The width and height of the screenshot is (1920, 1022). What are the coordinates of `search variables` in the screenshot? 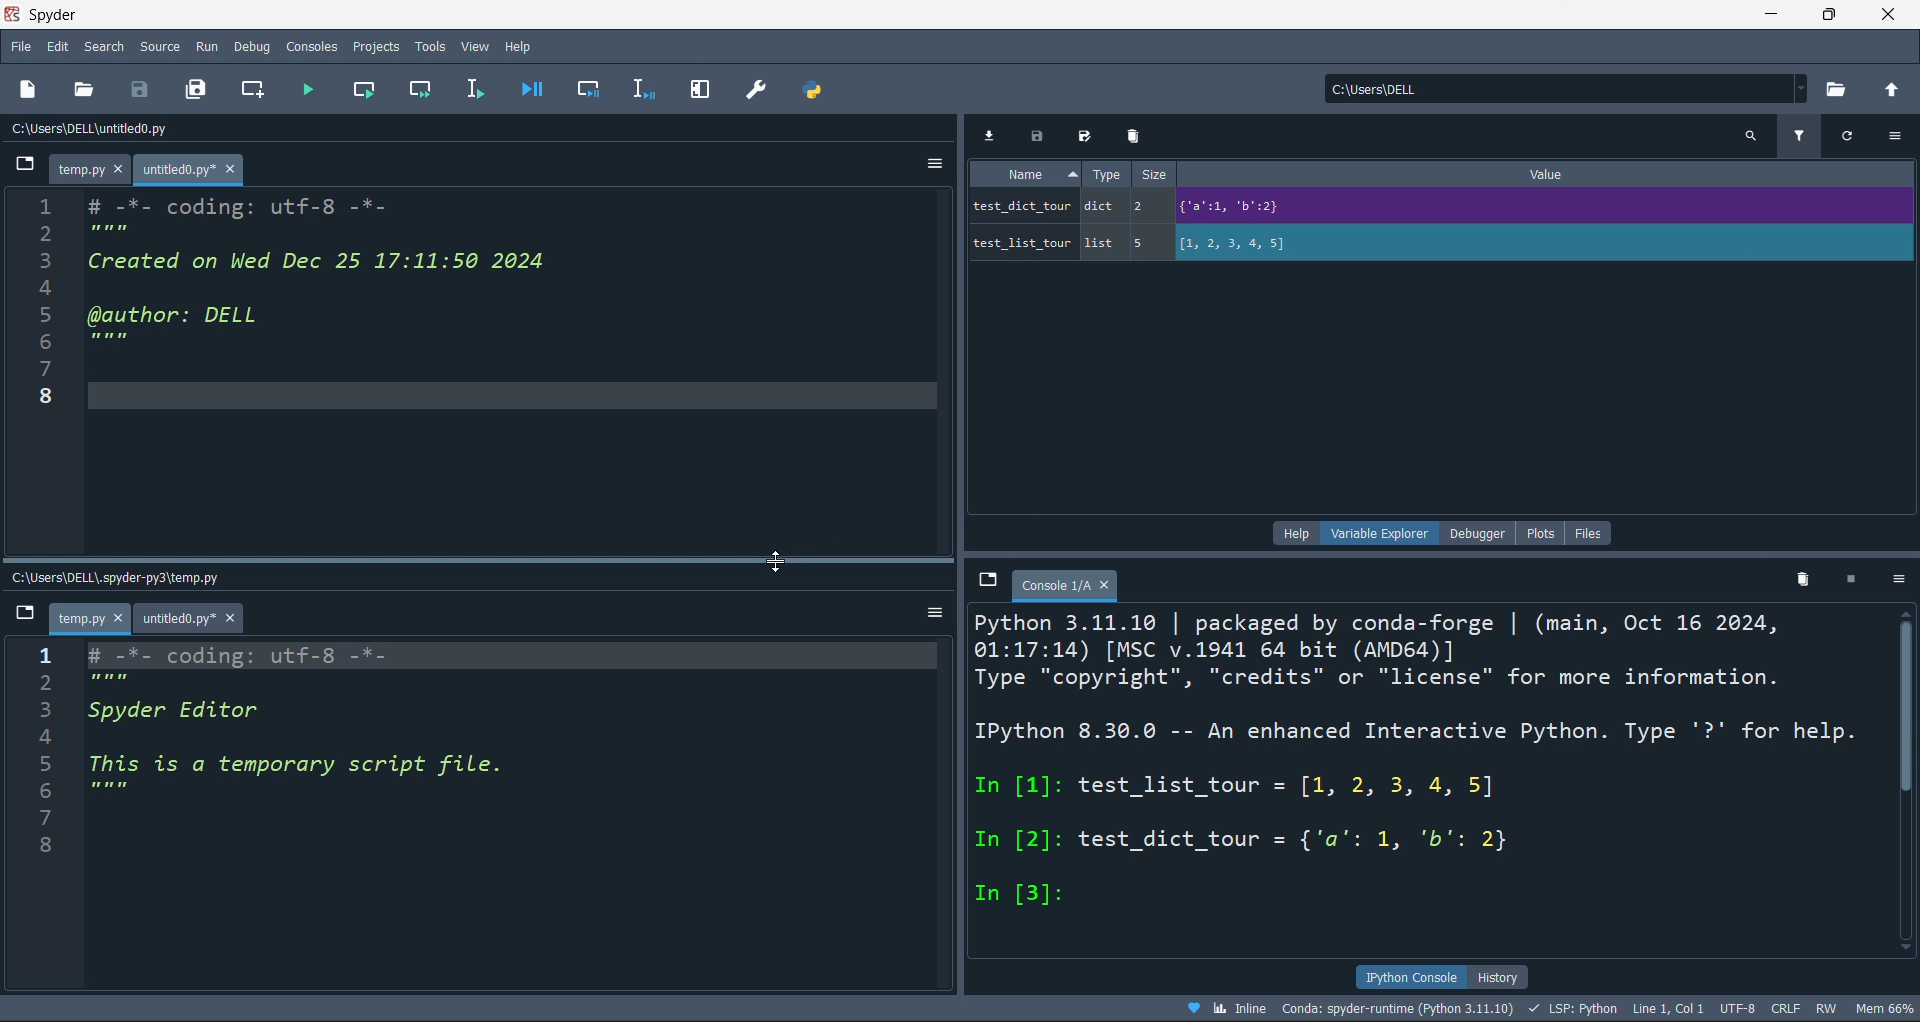 It's located at (1750, 135).